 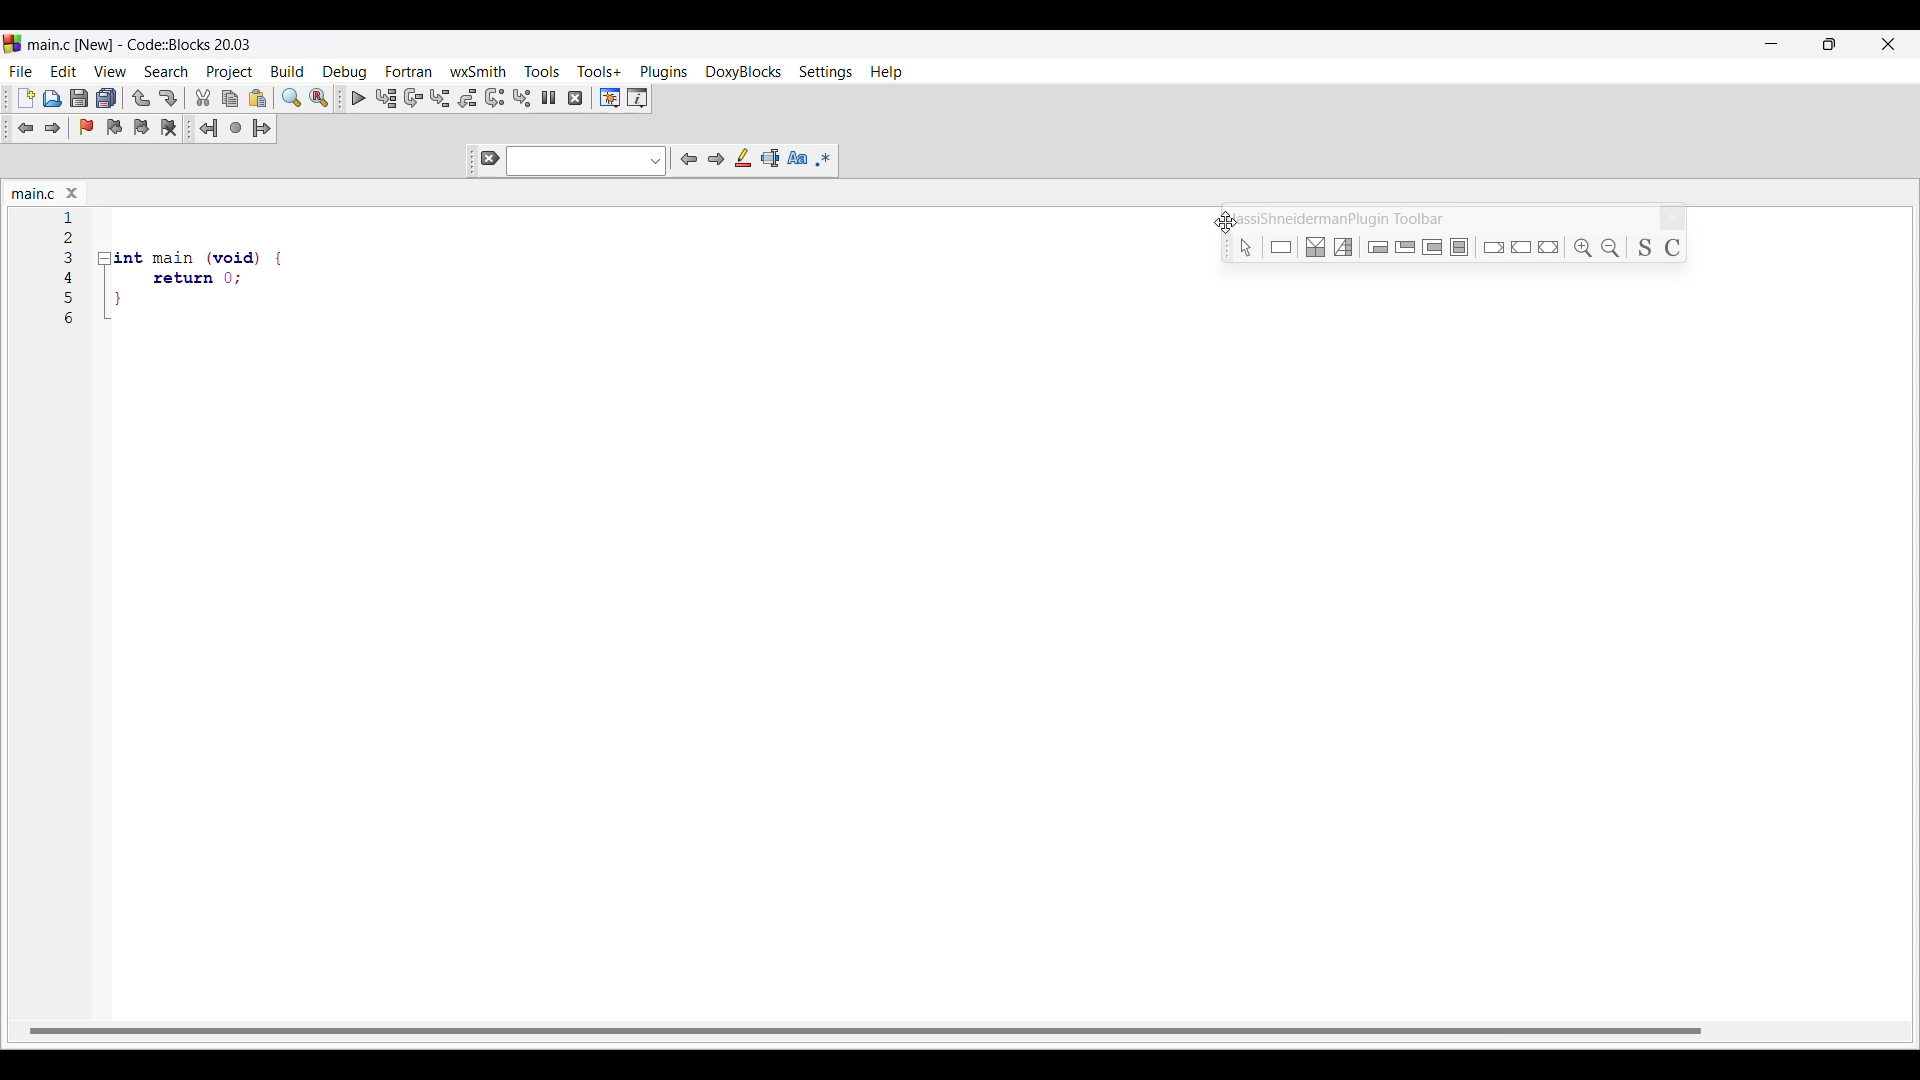 I want to click on Software logo, so click(x=12, y=44).